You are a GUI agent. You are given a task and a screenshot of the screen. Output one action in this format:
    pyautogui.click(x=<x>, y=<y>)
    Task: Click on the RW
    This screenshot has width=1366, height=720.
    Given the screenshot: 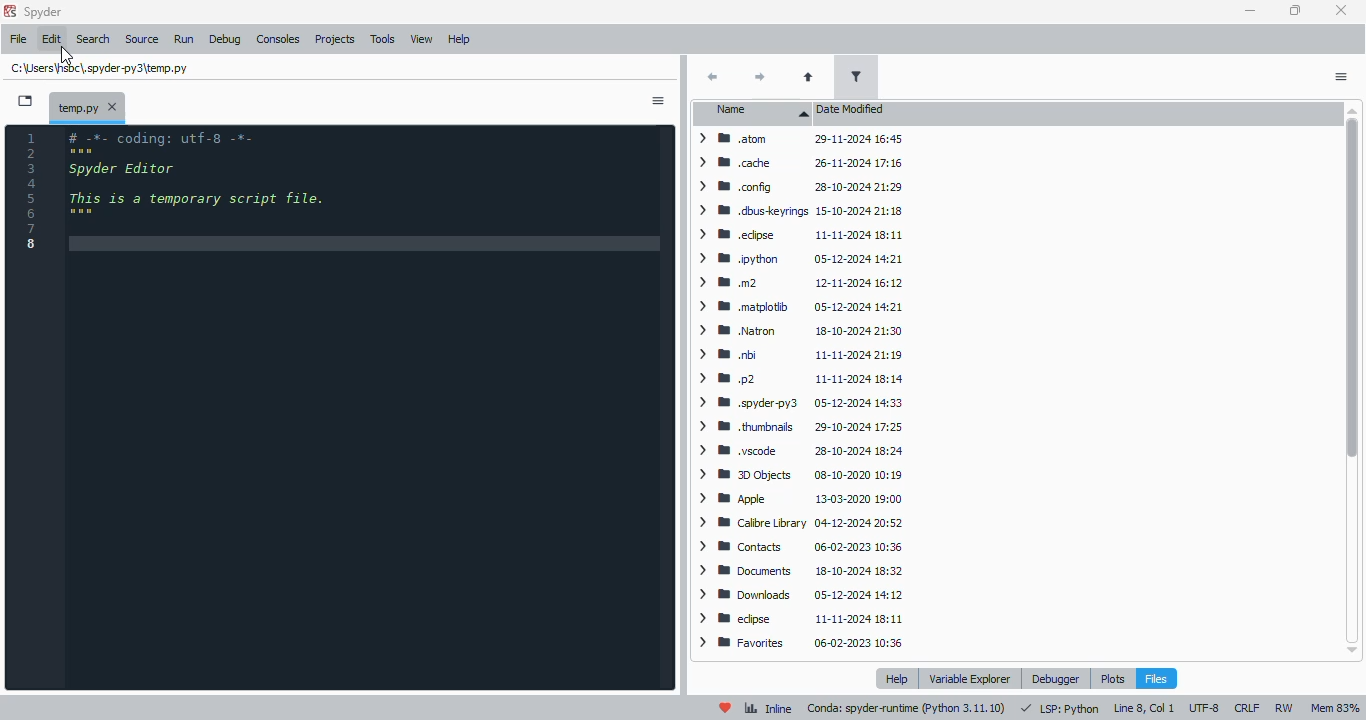 What is the action you would take?
    pyautogui.click(x=1287, y=709)
    